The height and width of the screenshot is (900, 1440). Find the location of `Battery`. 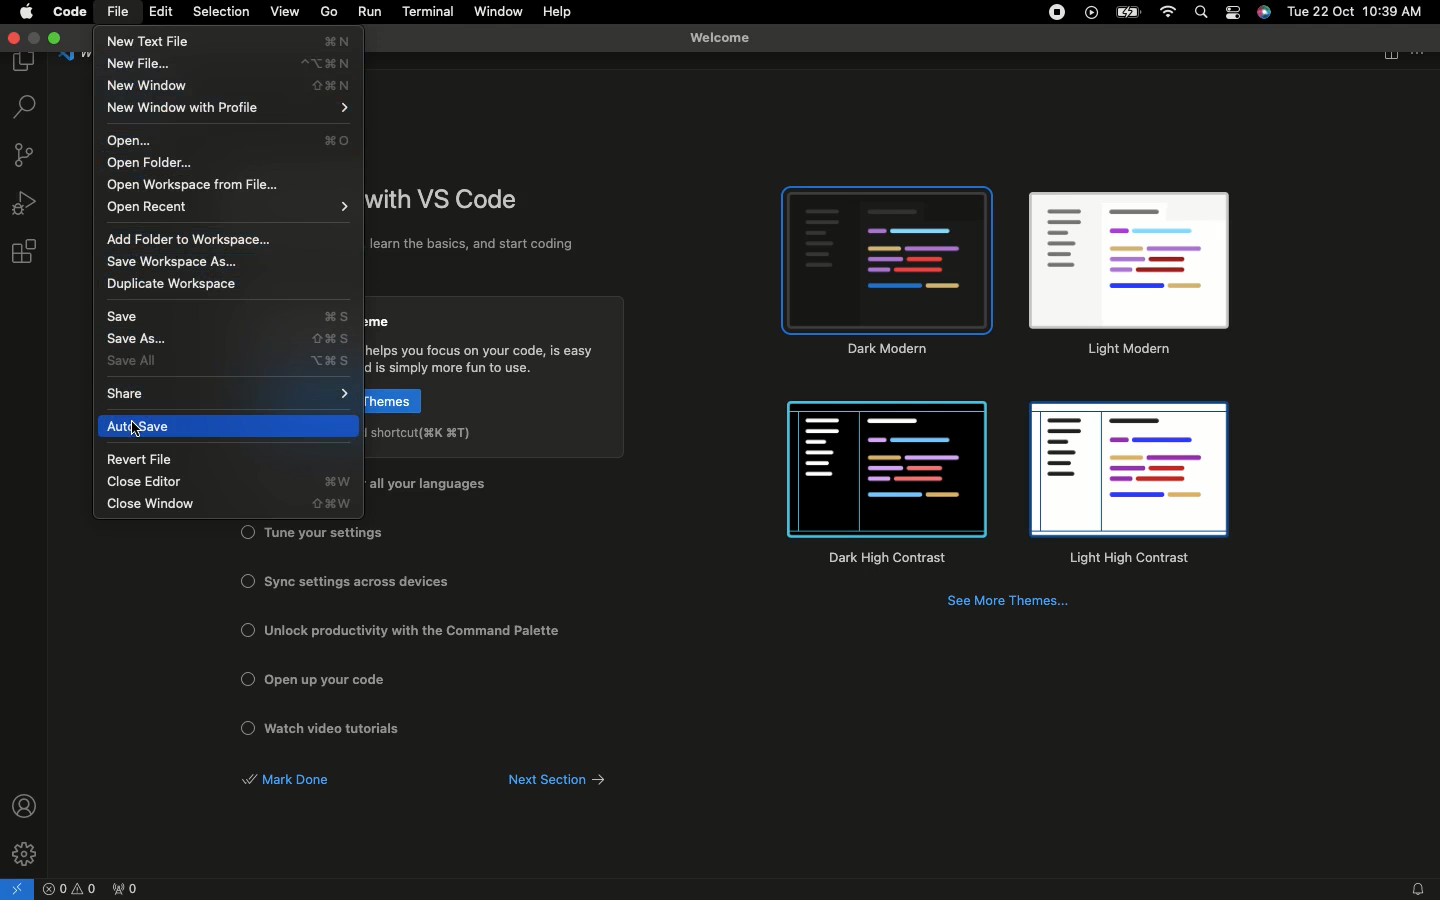

Battery is located at coordinates (1131, 12).